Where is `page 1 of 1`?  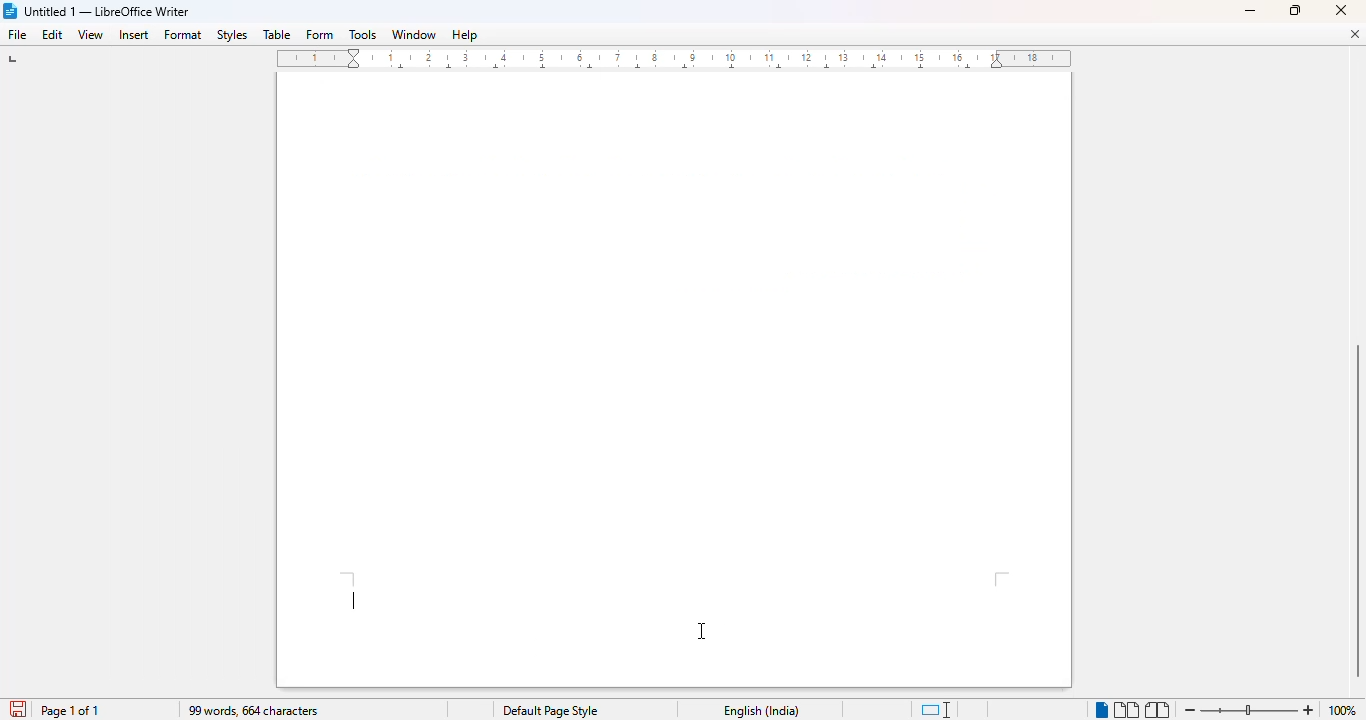 page 1 of 1 is located at coordinates (70, 710).